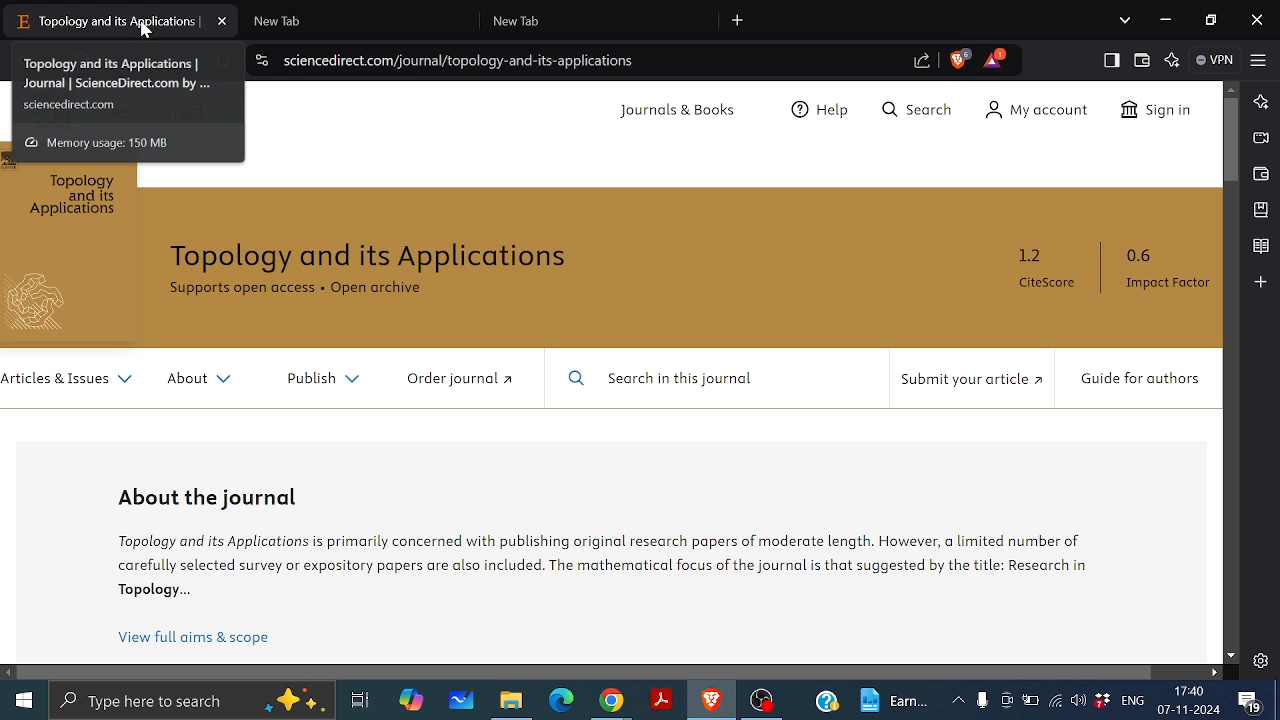 This screenshot has height=720, width=1280. What do you see at coordinates (1261, 282) in the screenshot?
I see `Add to sidebar` at bounding box center [1261, 282].